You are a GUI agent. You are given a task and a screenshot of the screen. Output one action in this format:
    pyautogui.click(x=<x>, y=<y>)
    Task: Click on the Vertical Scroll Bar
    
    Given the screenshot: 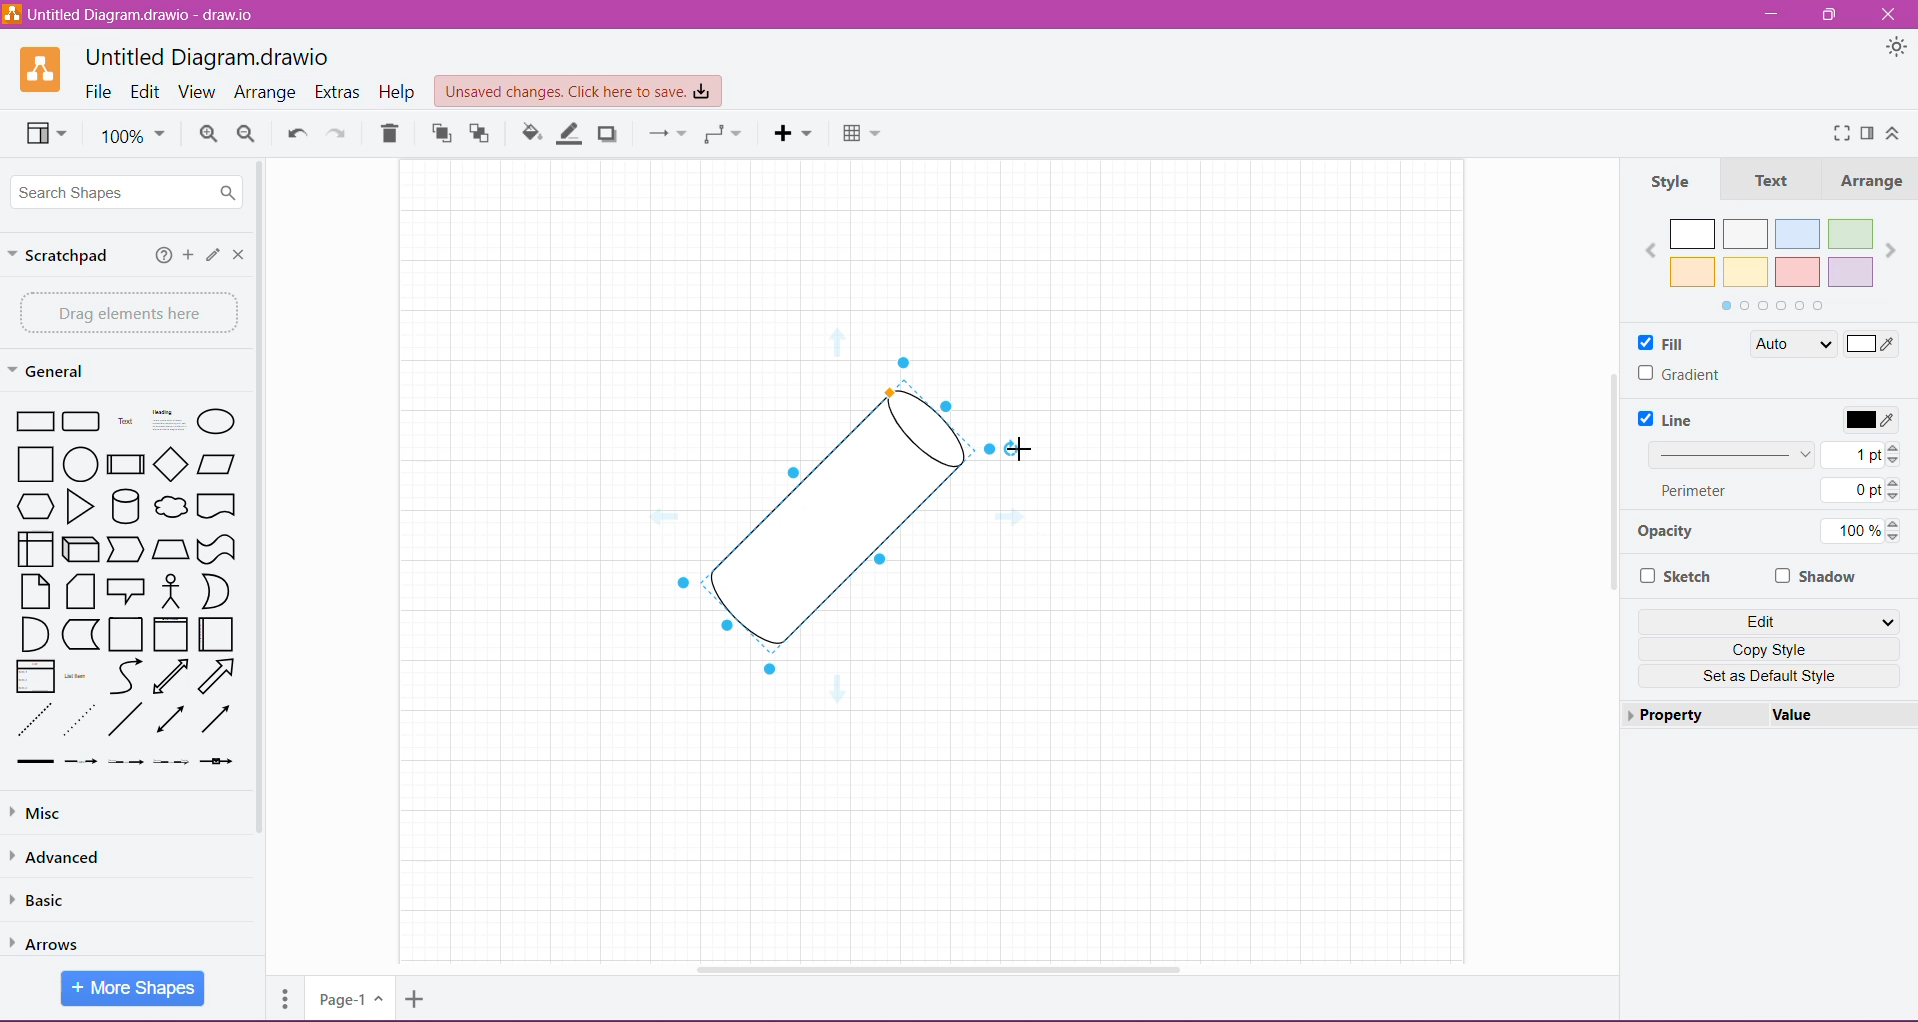 What is the action you would take?
    pyautogui.click(x=268, y=512)
    